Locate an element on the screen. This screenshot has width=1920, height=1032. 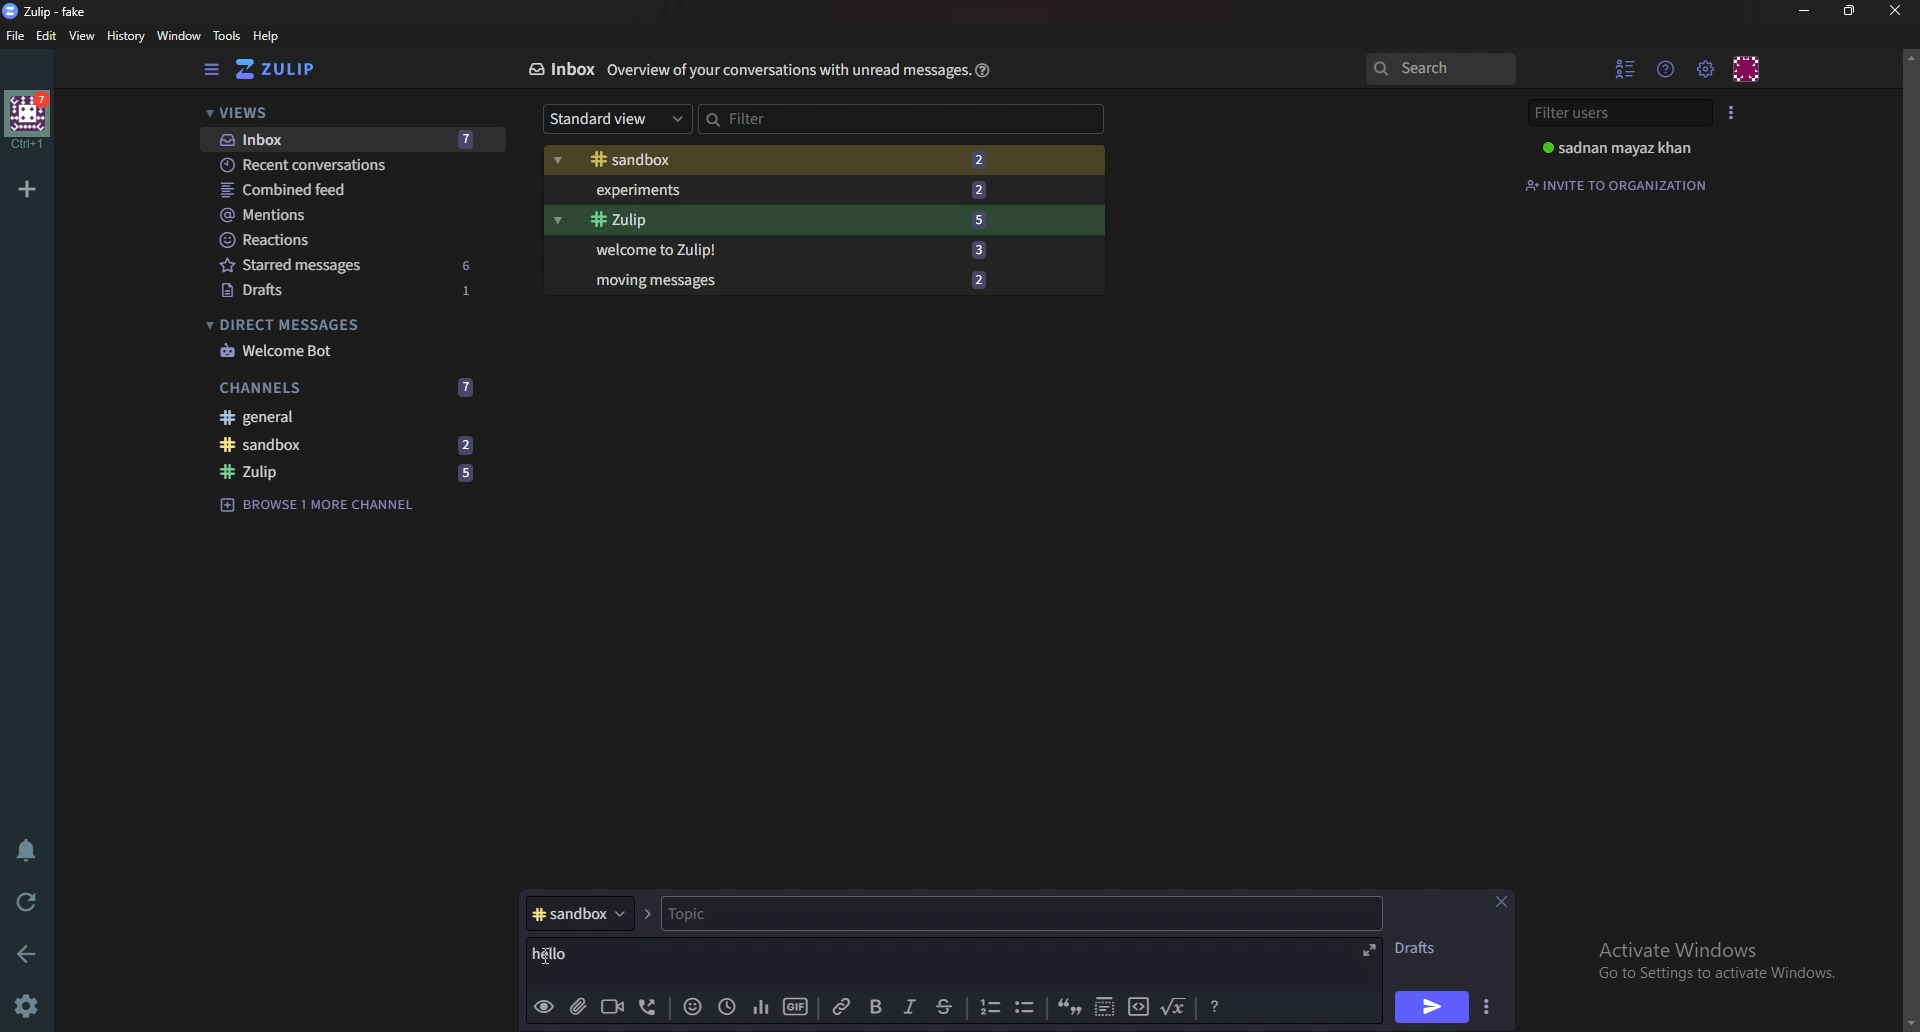
Reactions is located at coordinates (342, 238).